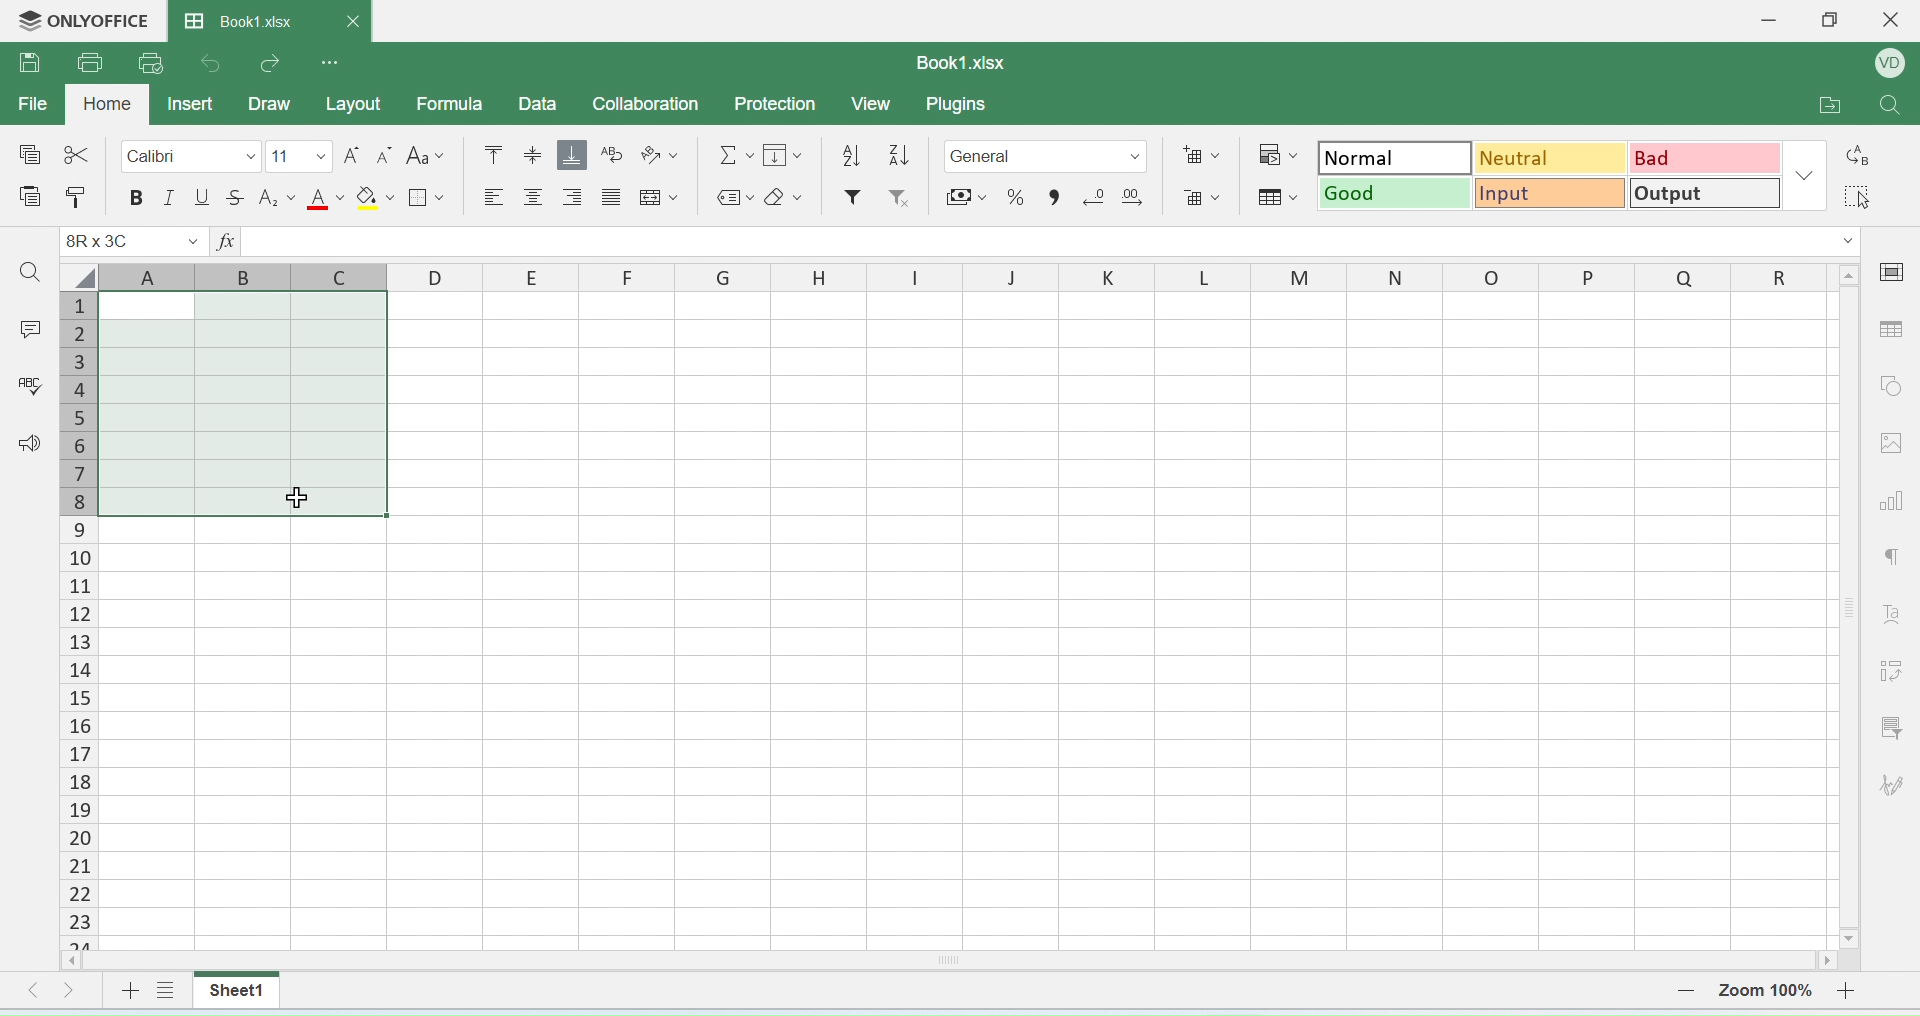 The height and width of the screenshot is (1016, 1920). I want to click on output, so click(1705, 193).